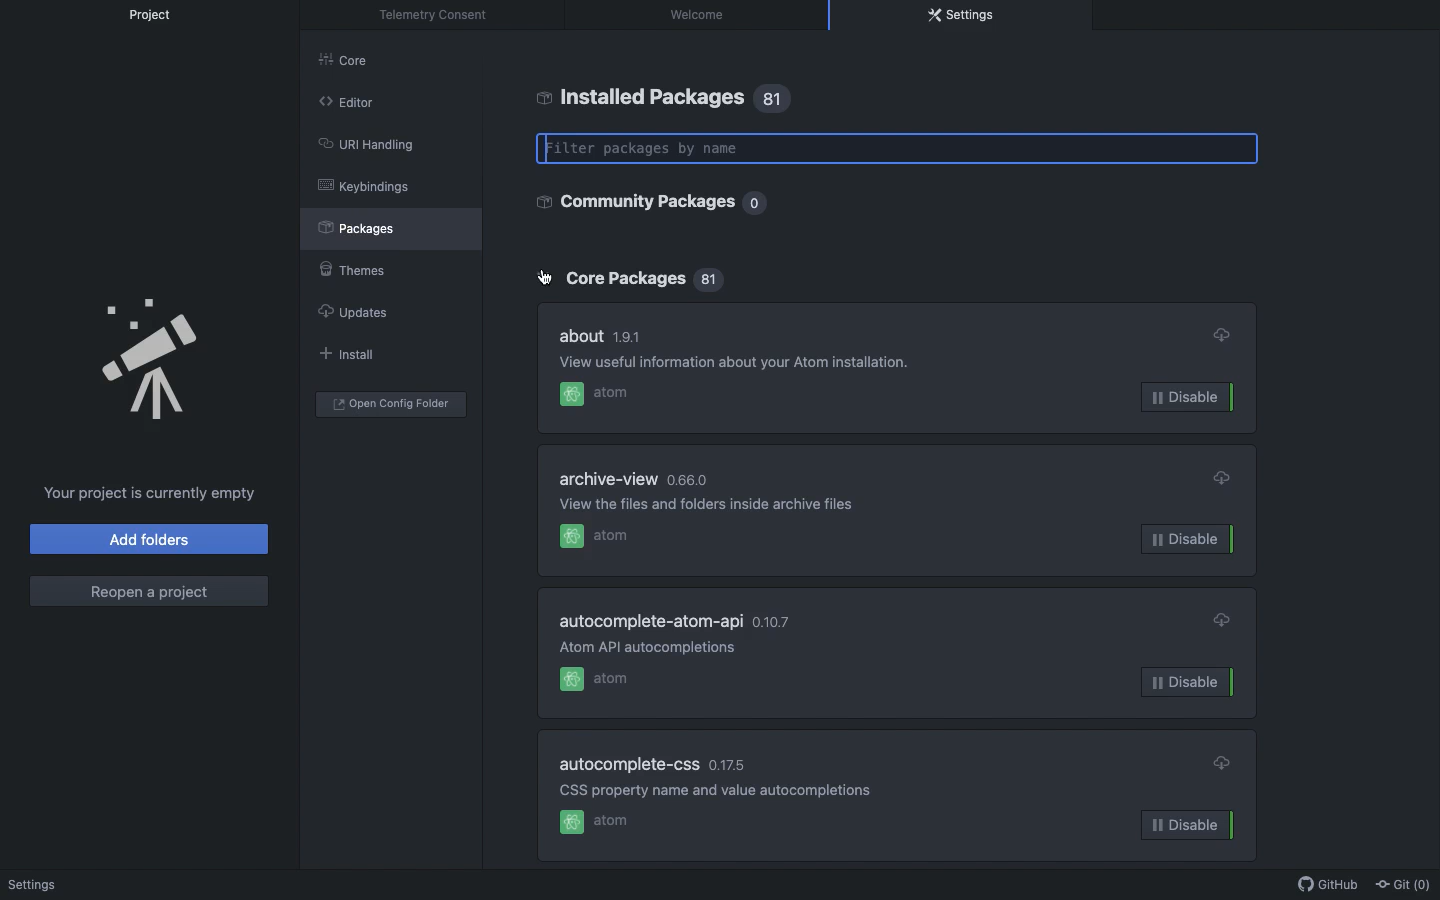  What do you see at coordinates (148, 592) in the screenshot?
I see `Reopen a project` at bounding box center [148, 592].